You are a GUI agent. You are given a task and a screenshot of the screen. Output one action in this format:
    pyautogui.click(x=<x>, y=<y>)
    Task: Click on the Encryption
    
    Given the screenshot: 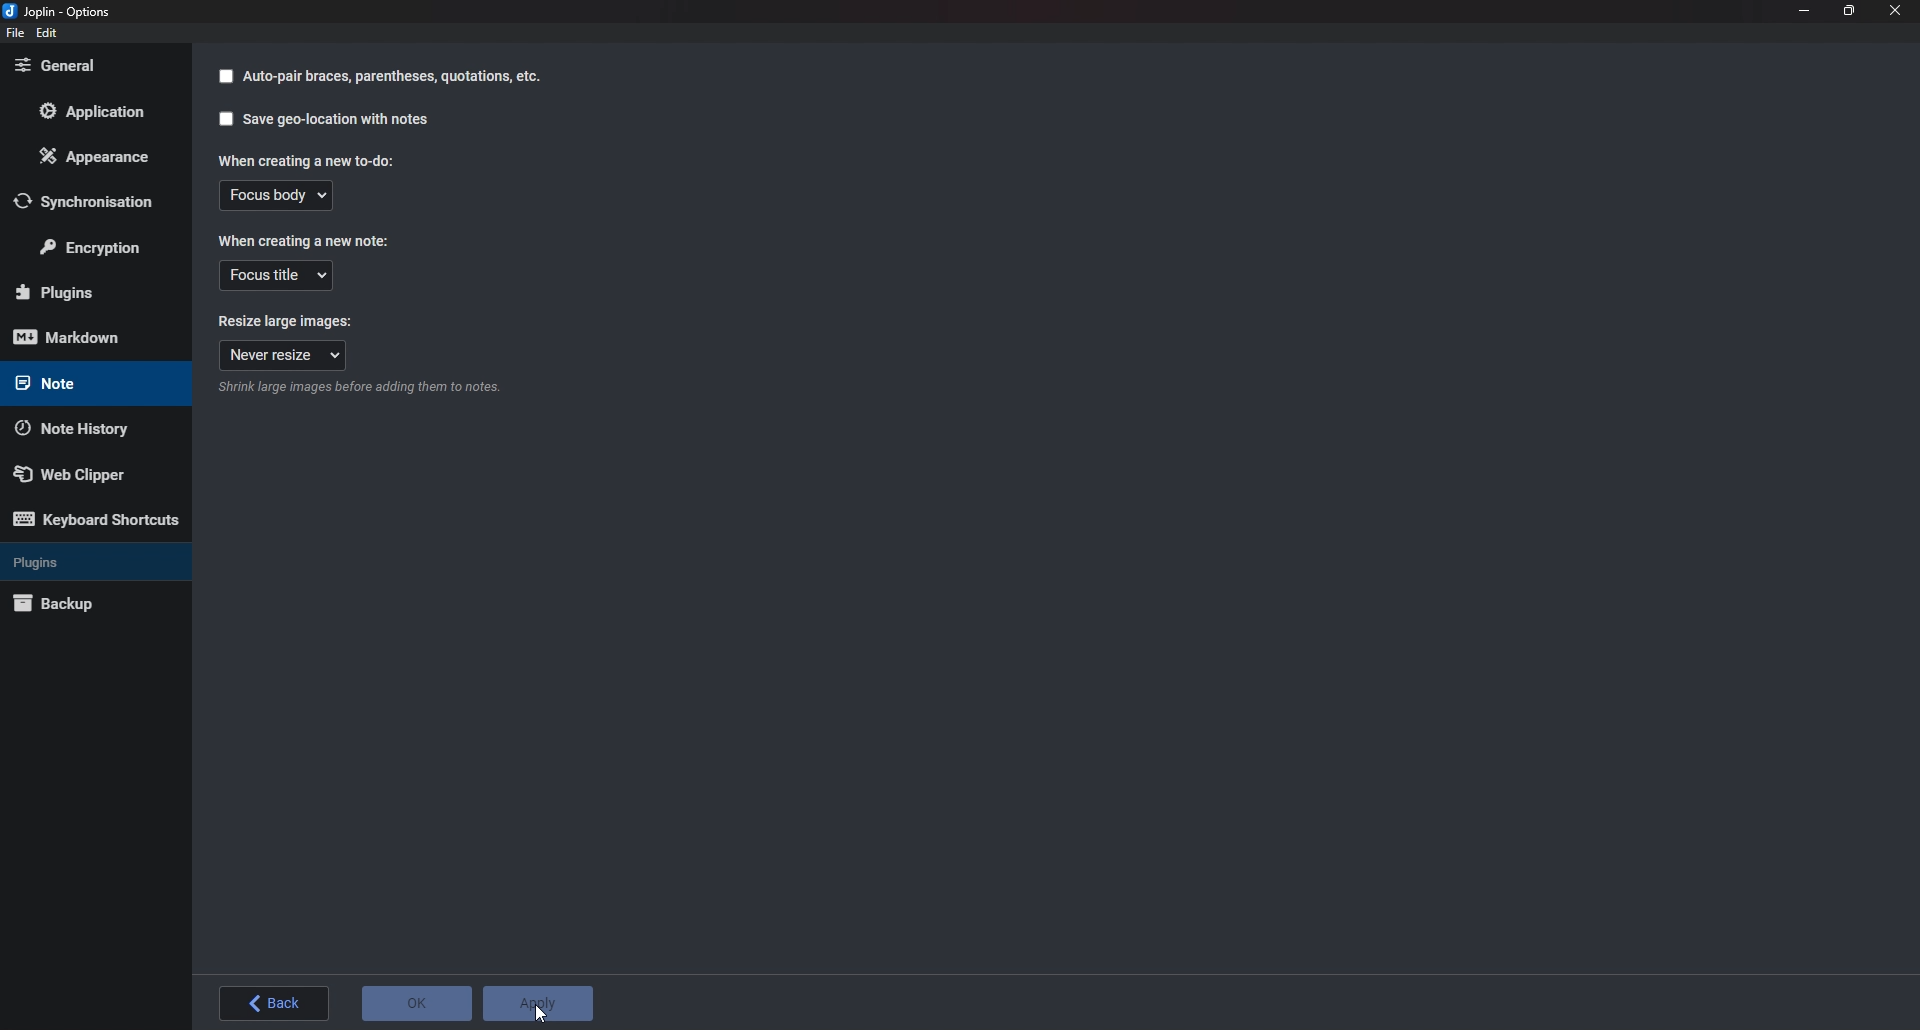 What is the action you would take?
    pyautogui.click(x=102, y=244)
    